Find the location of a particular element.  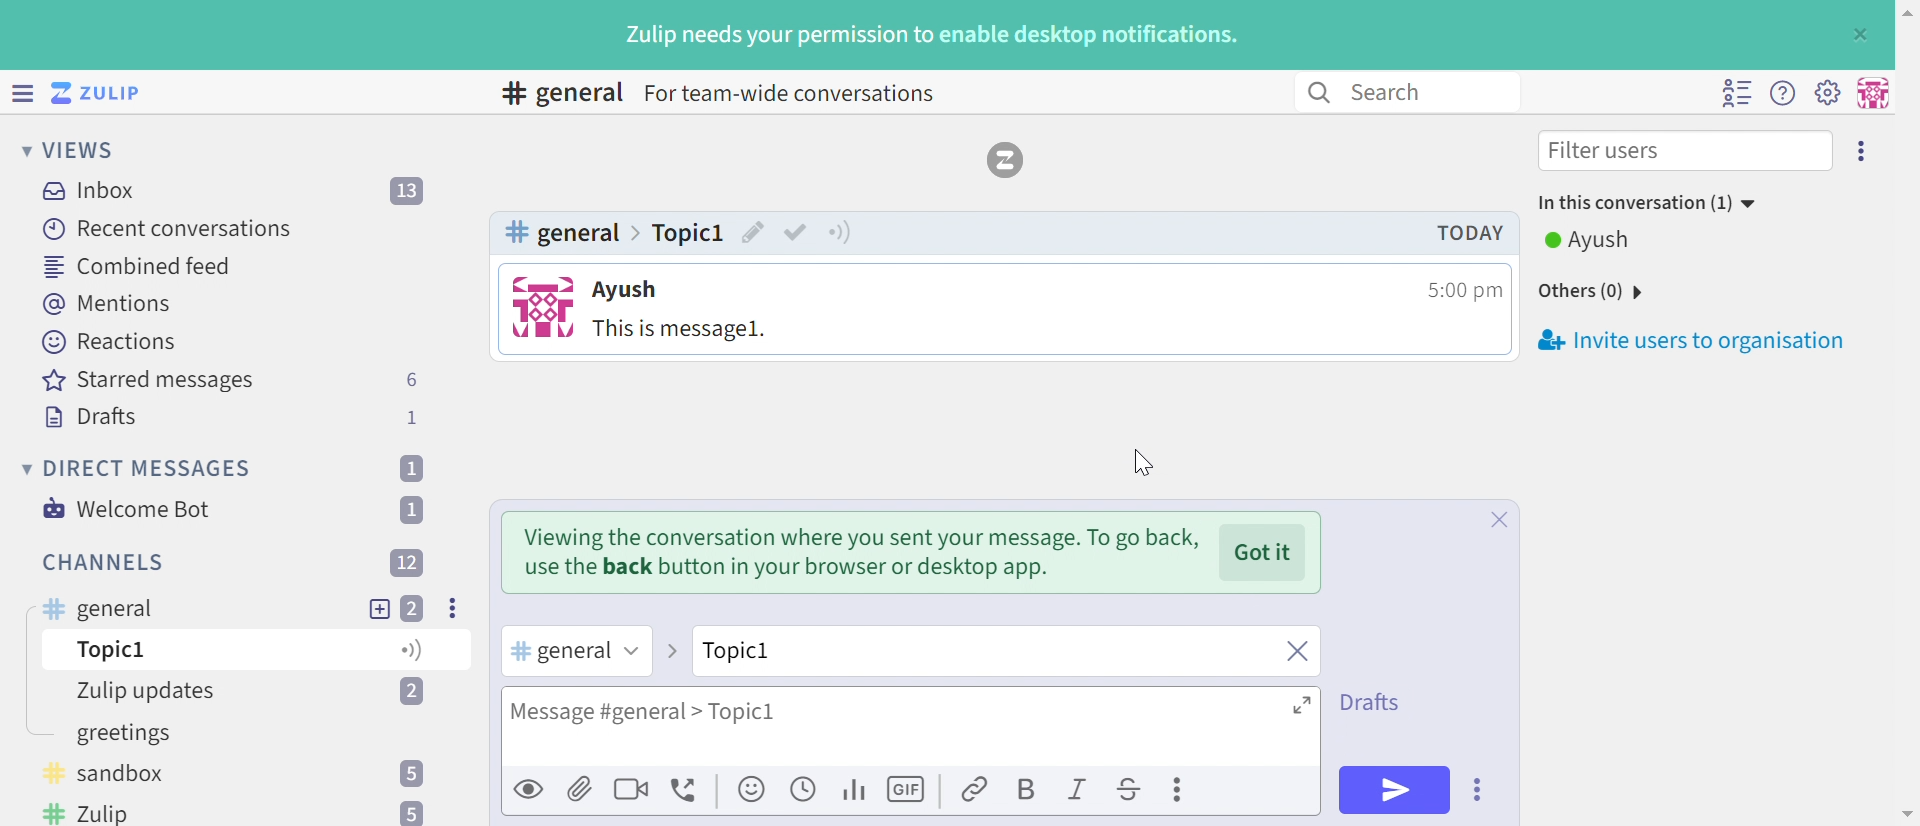

1 is located at coordinates (415, 417).